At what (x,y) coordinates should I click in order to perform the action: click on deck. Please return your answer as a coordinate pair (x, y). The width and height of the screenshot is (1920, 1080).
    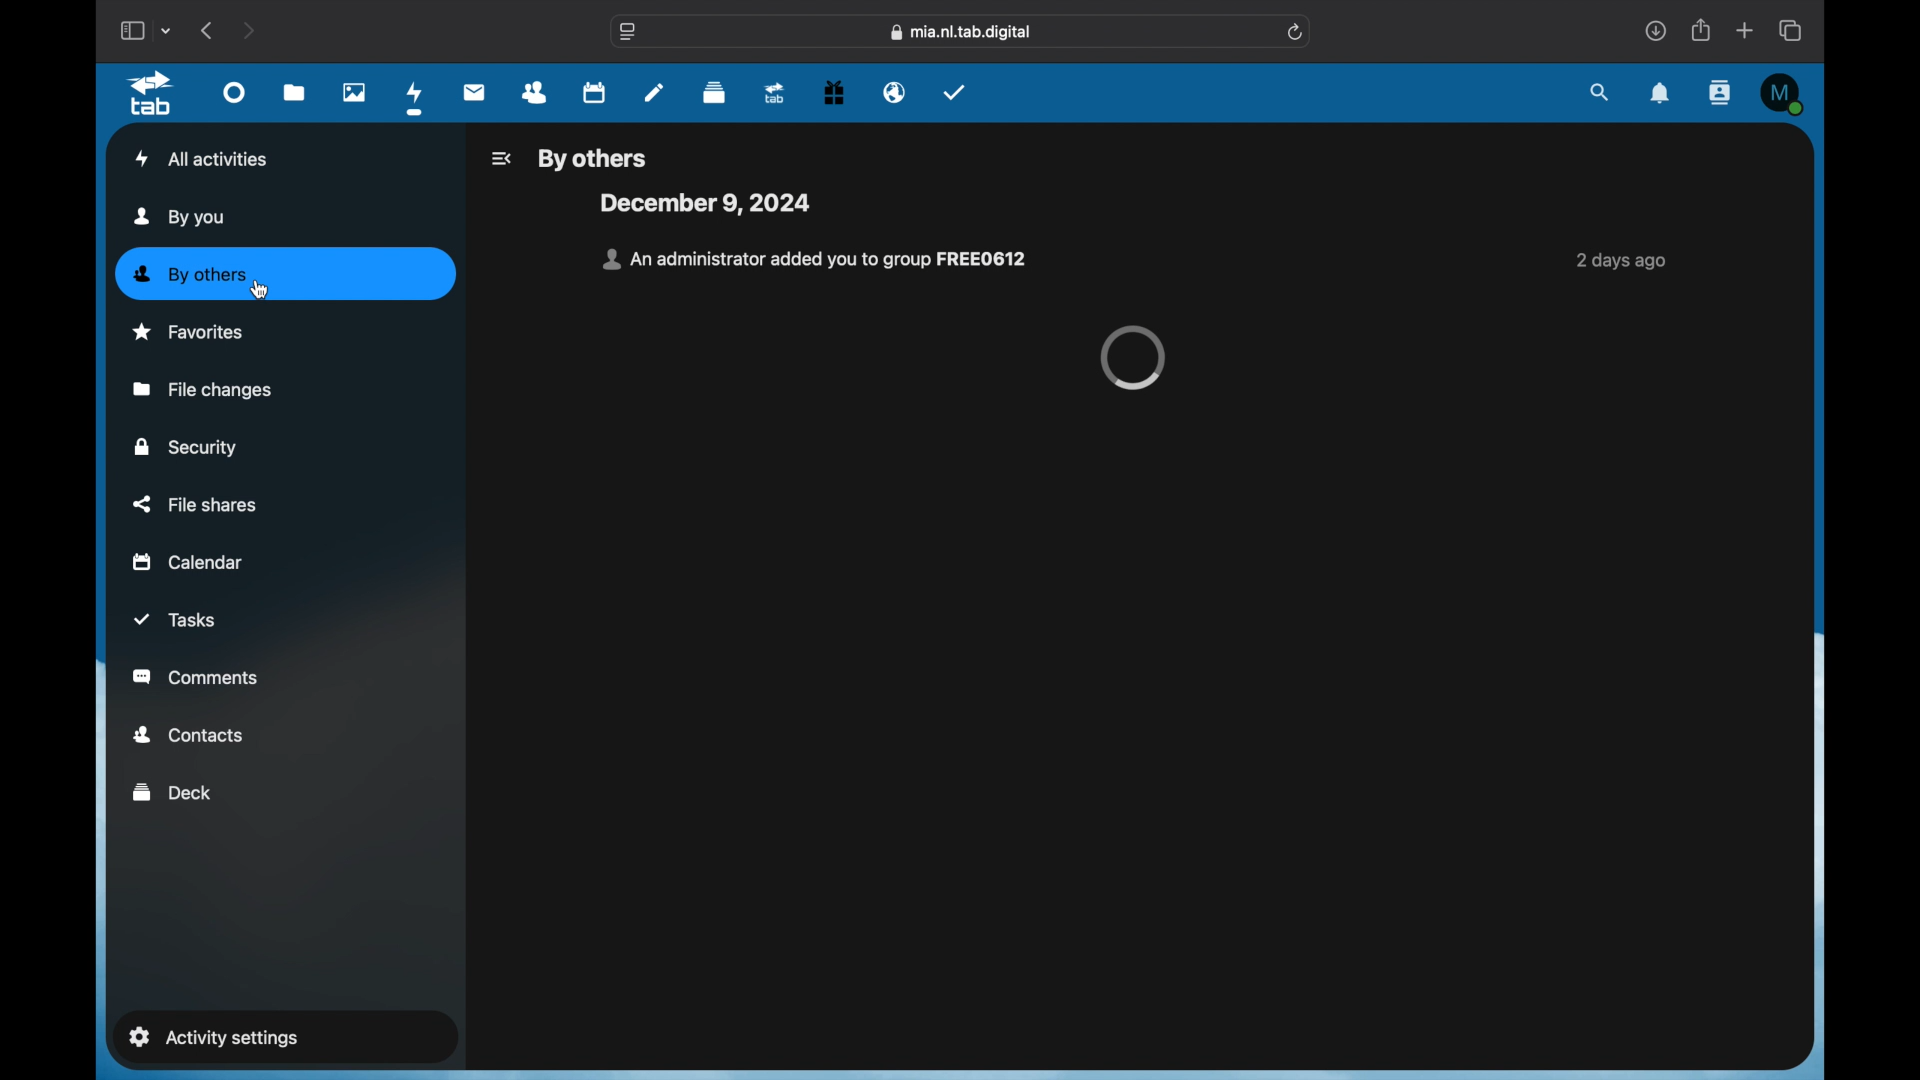
    Looking at the image, I should click on (173, 791).